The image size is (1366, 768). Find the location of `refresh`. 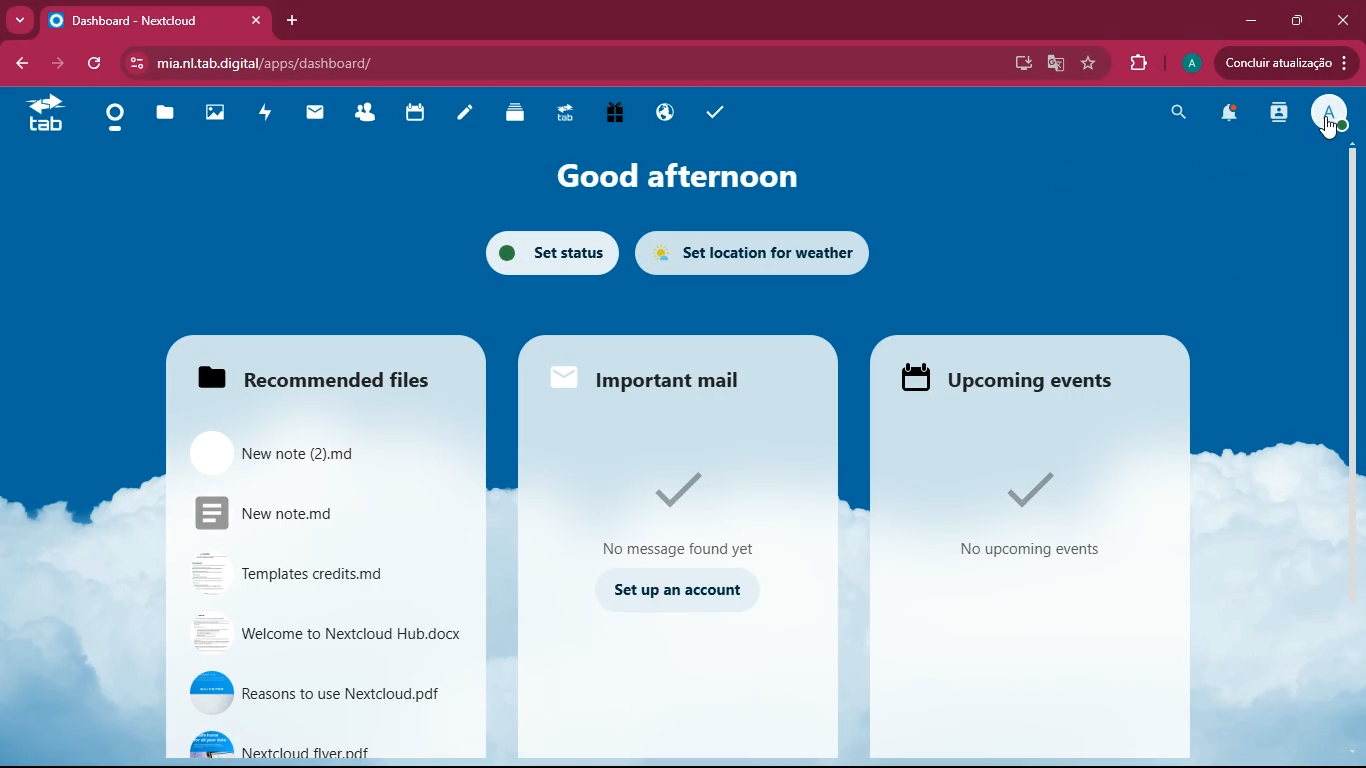

refresh is located at coordinates (95, 64).